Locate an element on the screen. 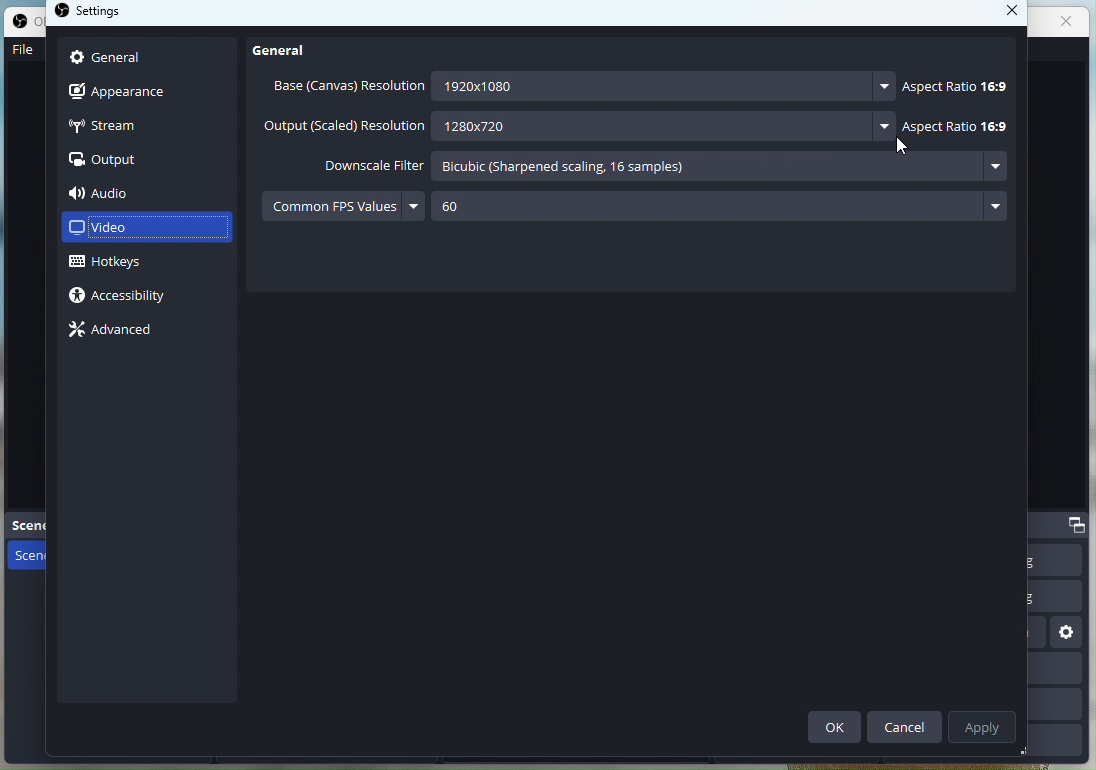 This screenshot has height=770, width=1096. General is located at coordinates (288, 49).